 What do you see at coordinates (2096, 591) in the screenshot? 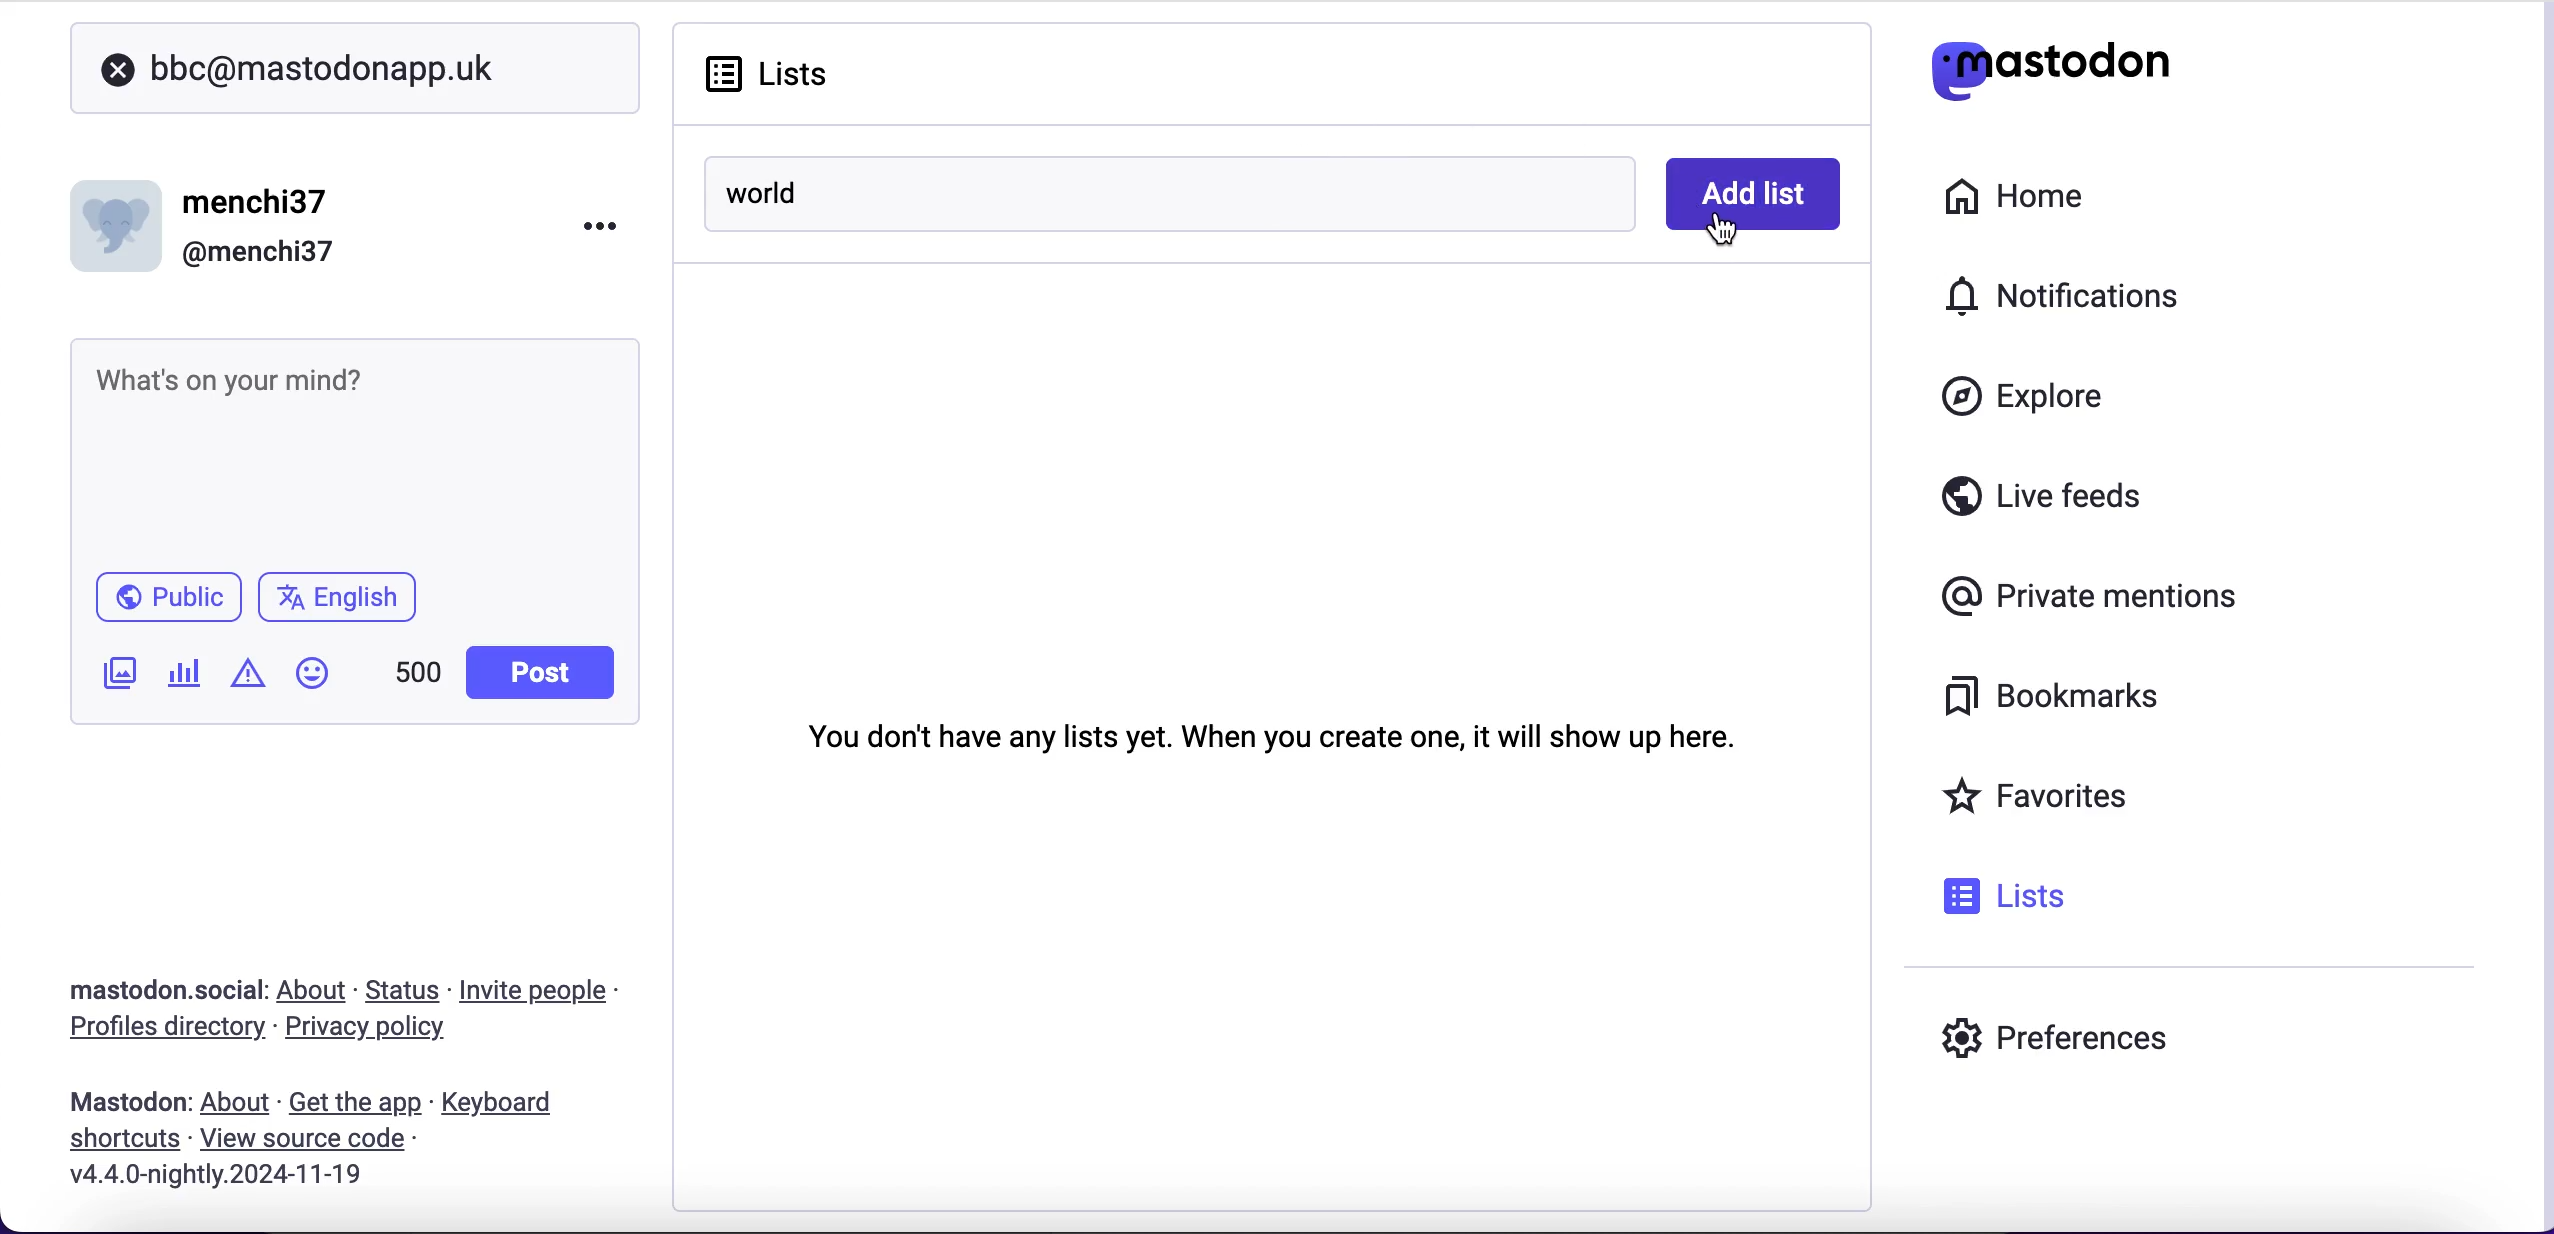
I see `private mentions` at bounding box center [2096, 591].